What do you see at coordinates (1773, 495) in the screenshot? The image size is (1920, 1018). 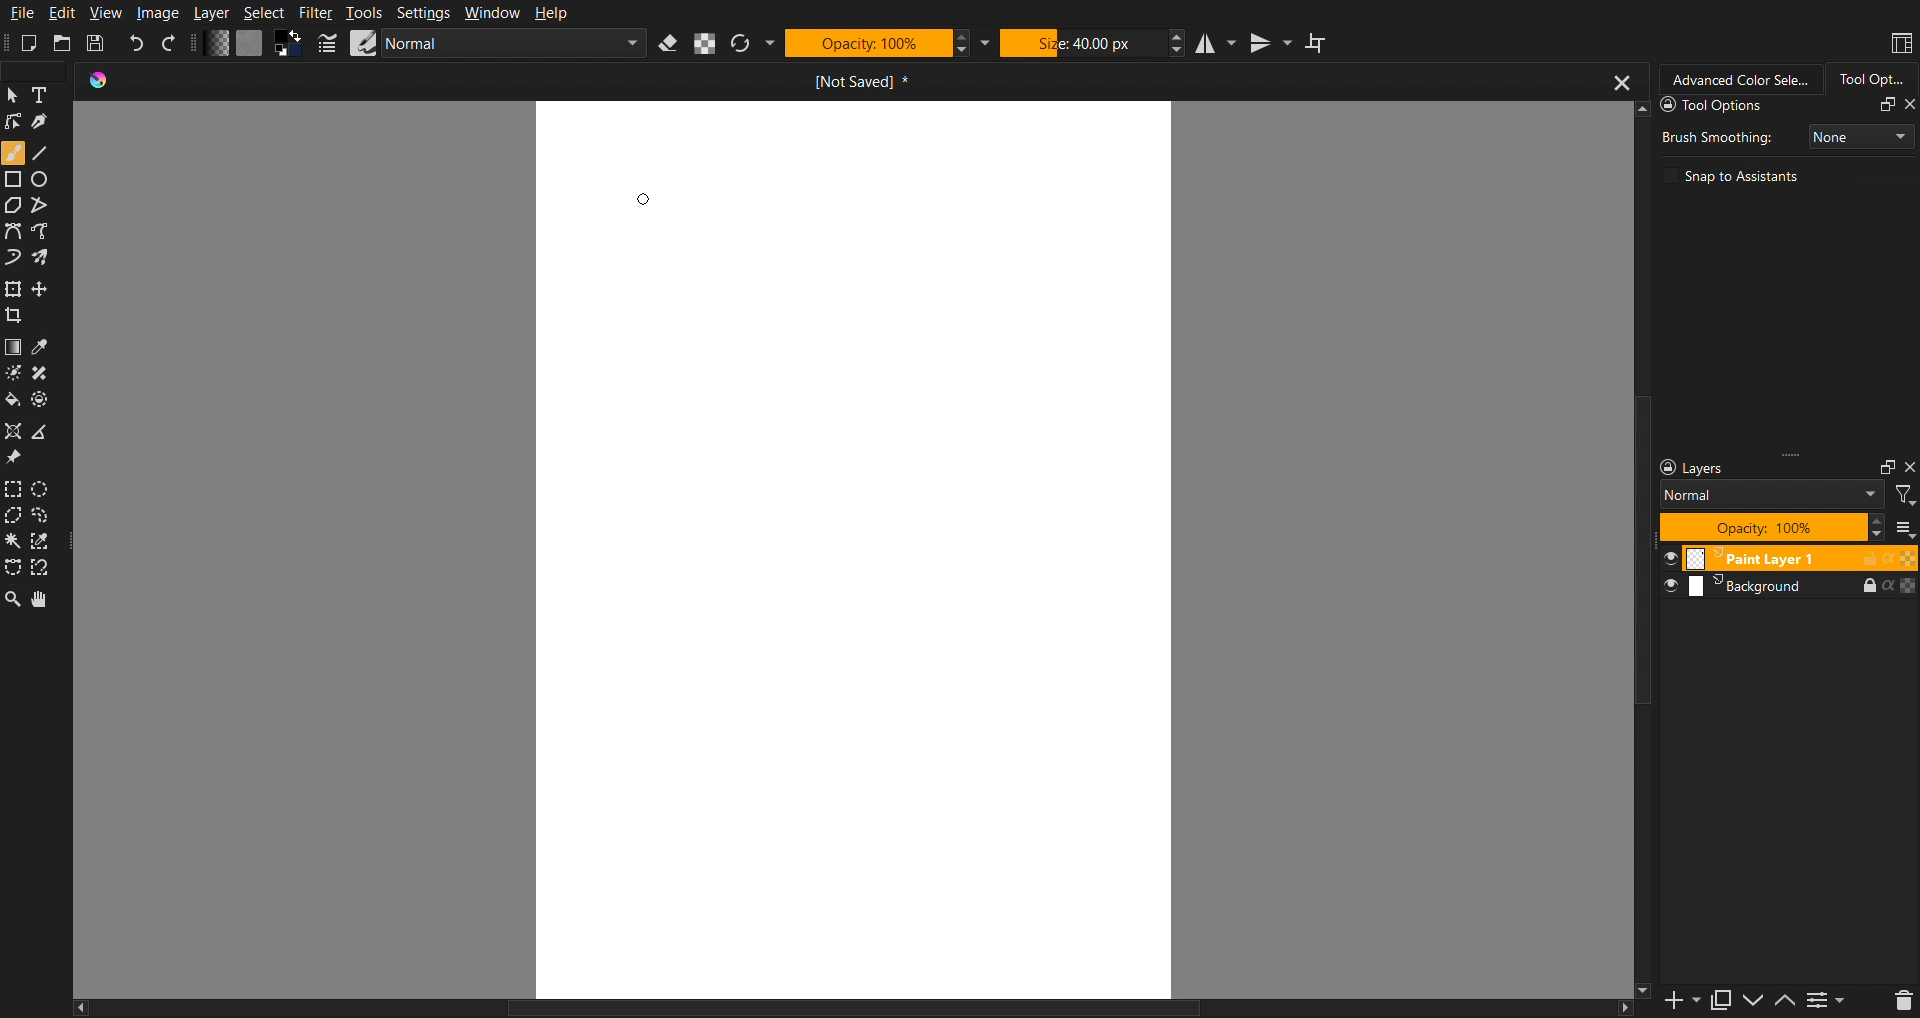 I see `Blend Mode` at bounding box center [1773, 495].